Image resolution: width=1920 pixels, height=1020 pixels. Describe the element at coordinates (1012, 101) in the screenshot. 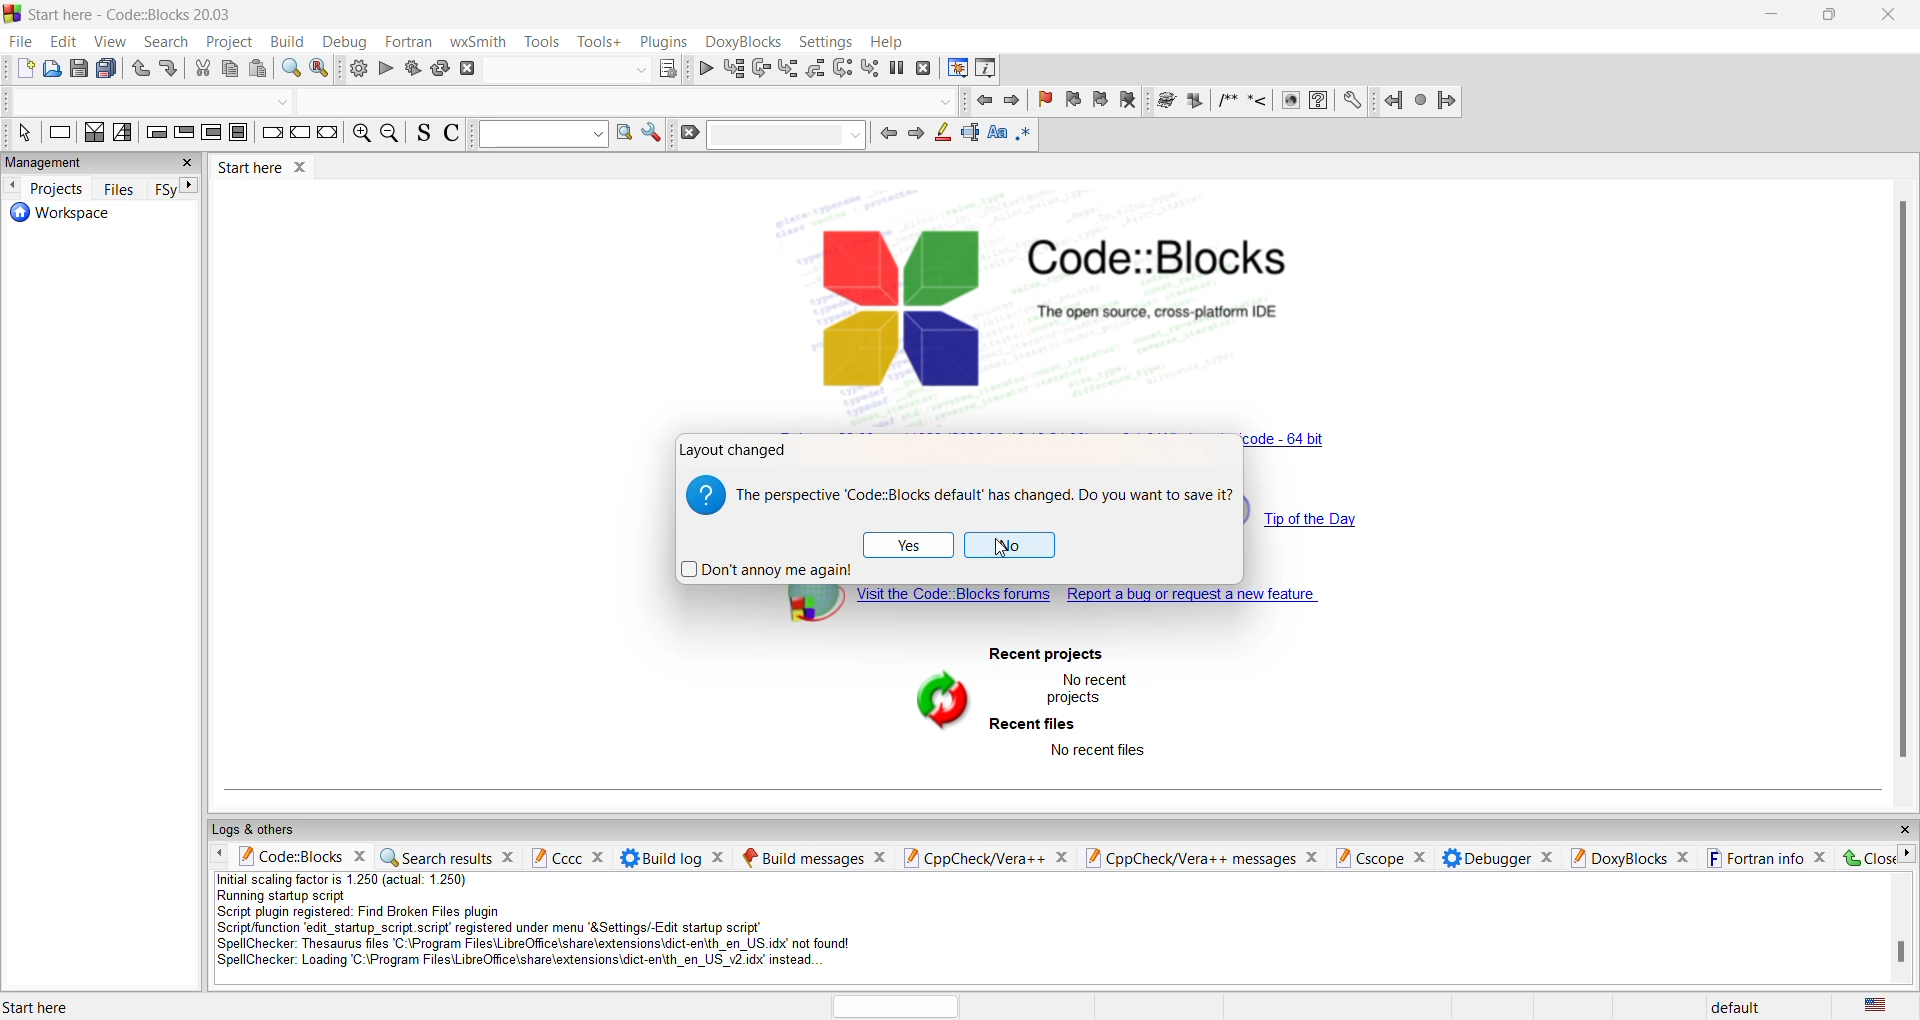

I see `jump forward` at that location.